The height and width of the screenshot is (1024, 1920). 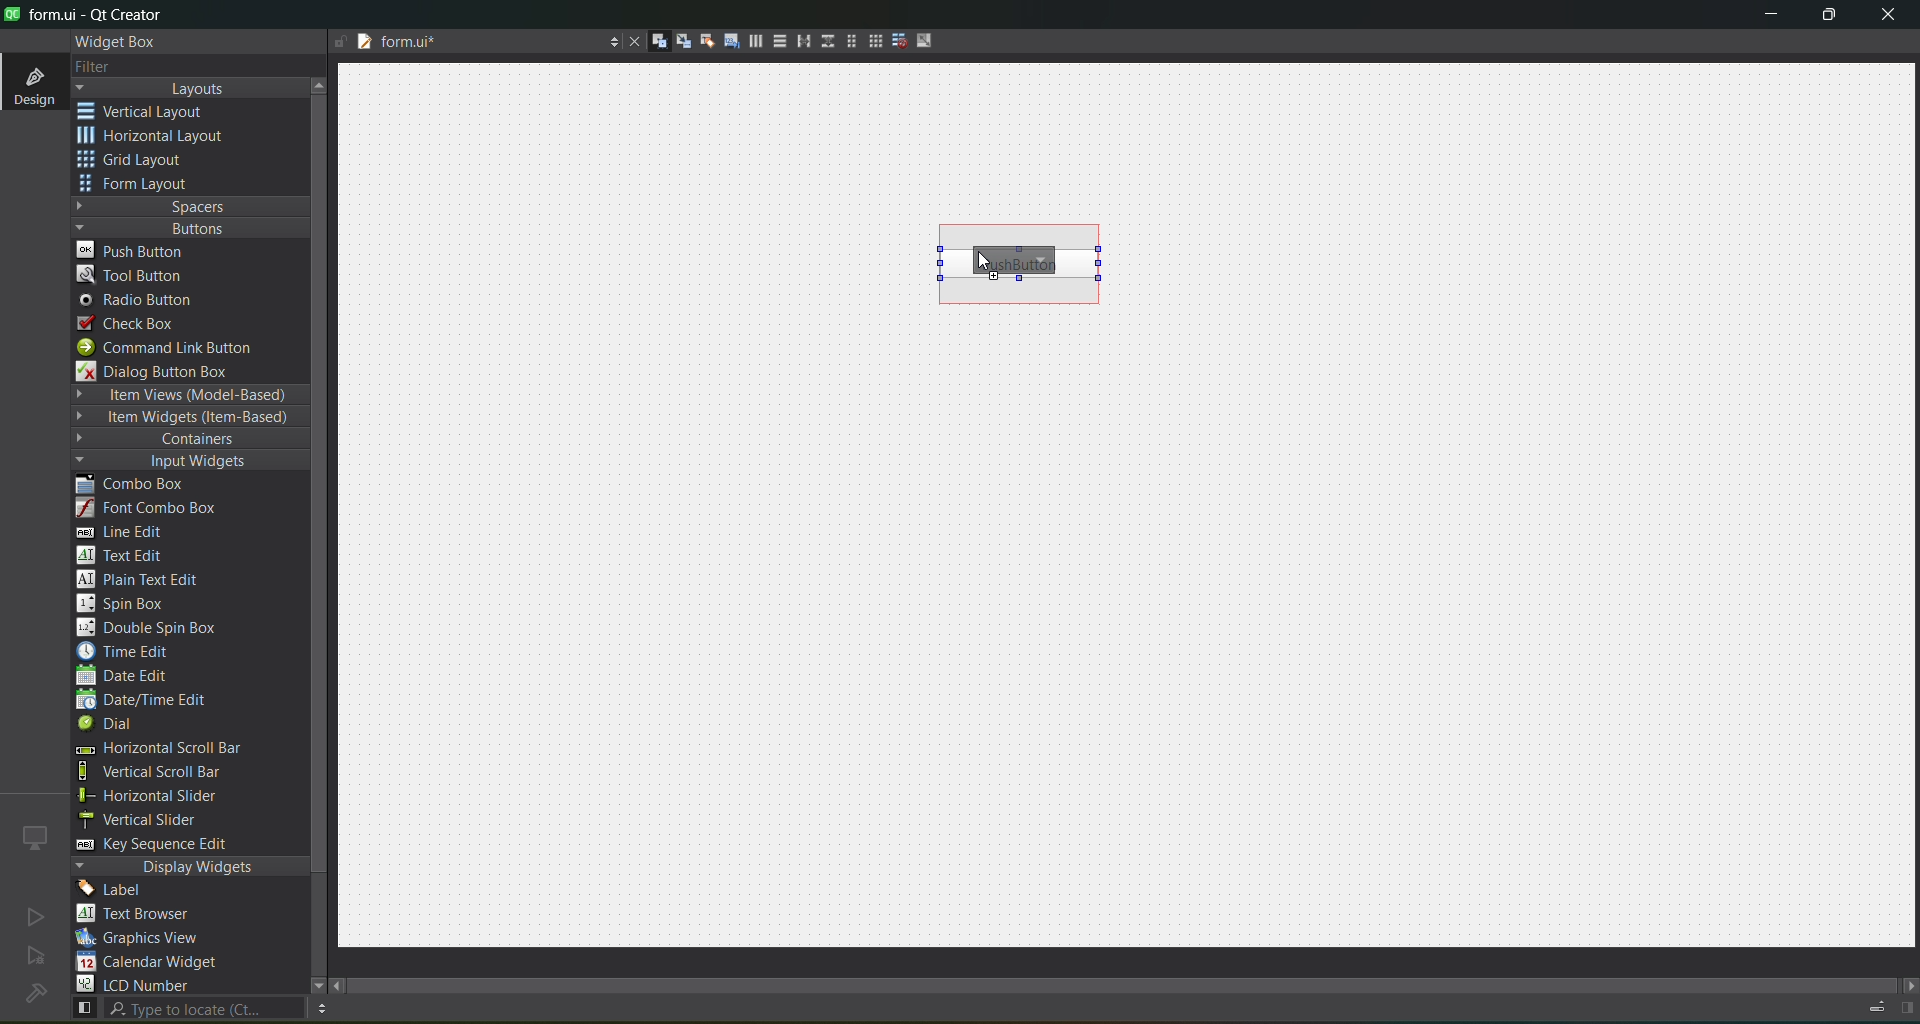 I want to click on no project loaded, so click(x=35, y=993).